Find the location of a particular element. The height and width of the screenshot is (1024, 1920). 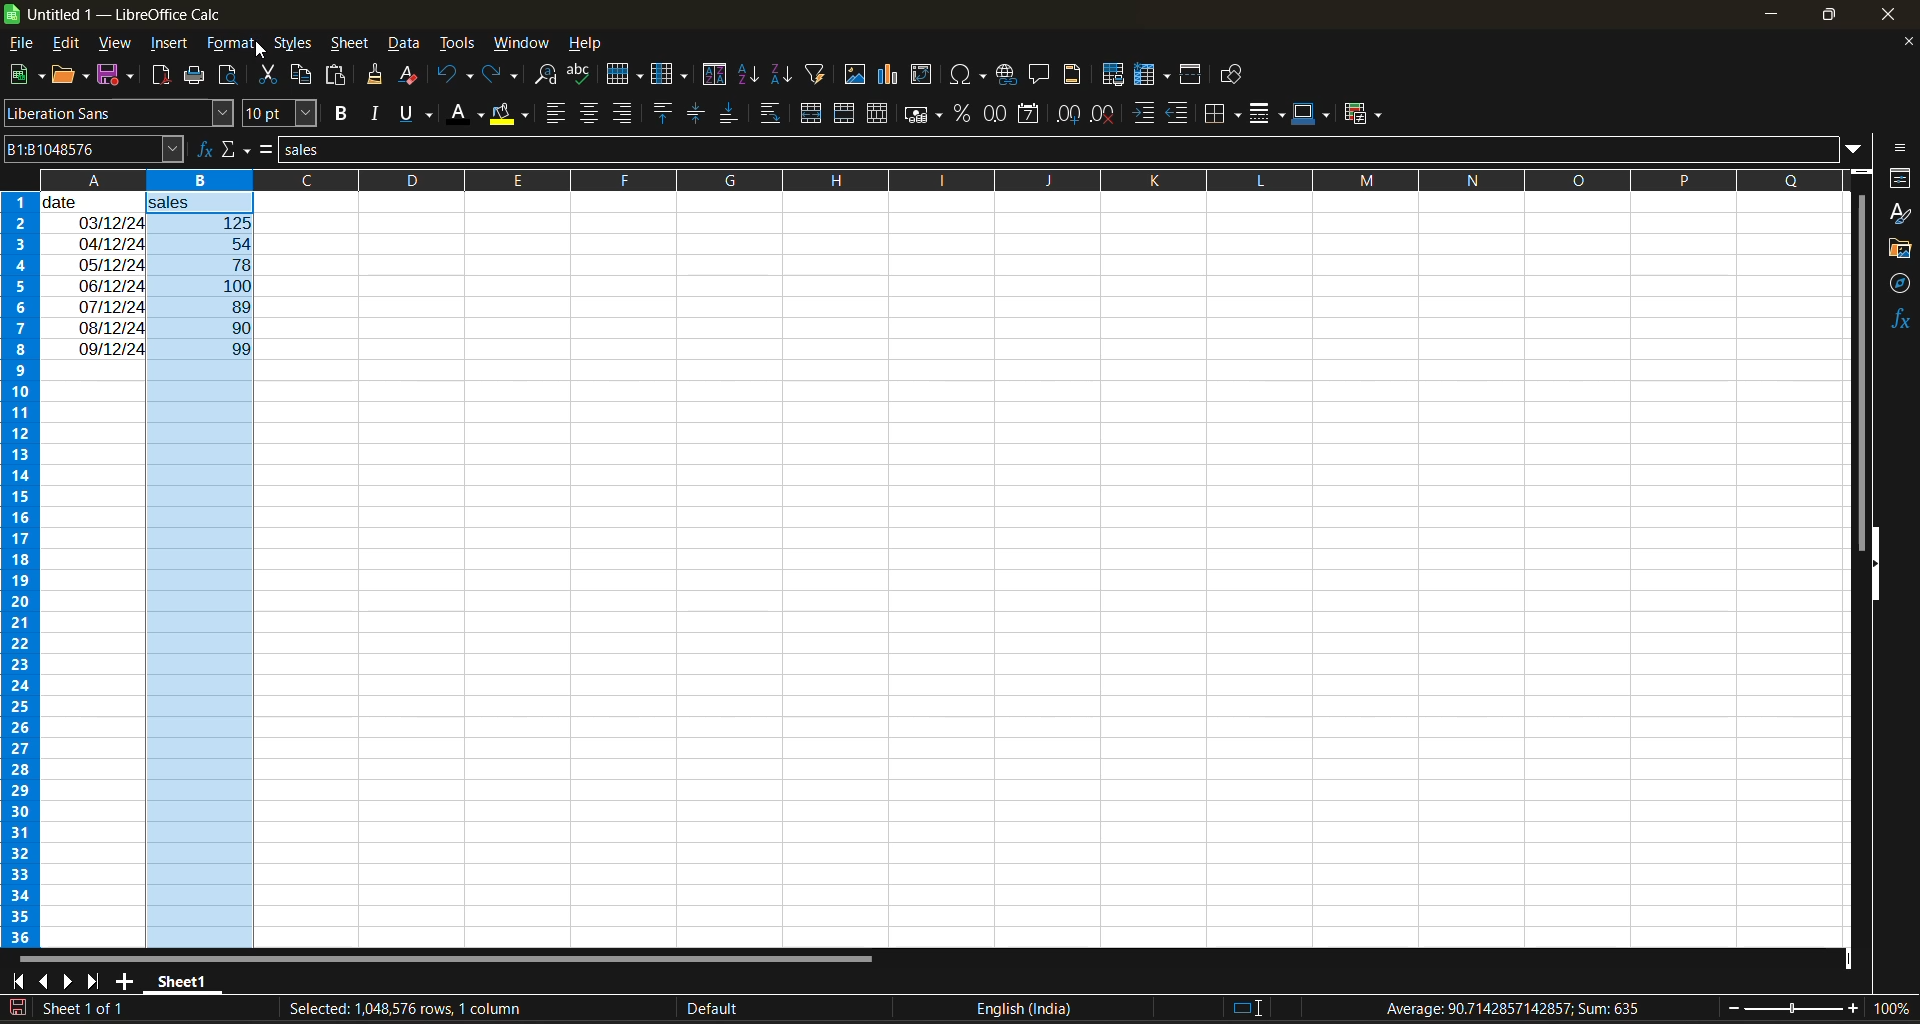

format as number is located at coordinates (996, 116).